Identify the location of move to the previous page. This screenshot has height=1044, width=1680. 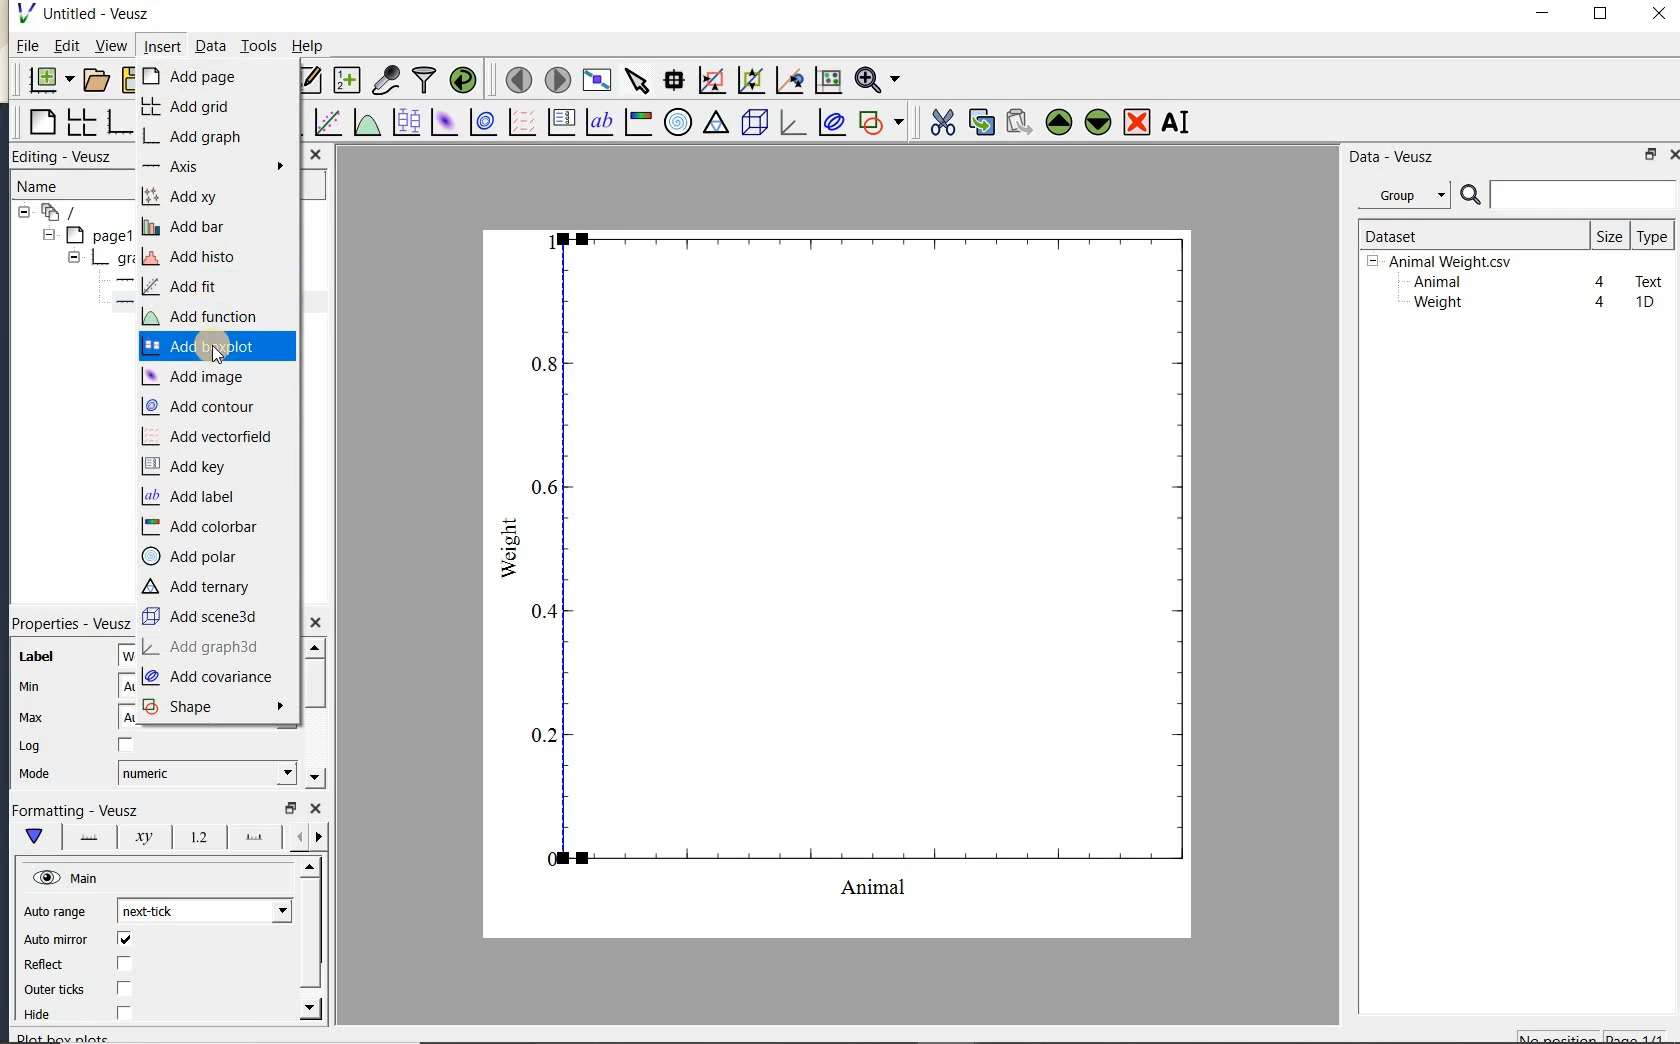
(515, 78).